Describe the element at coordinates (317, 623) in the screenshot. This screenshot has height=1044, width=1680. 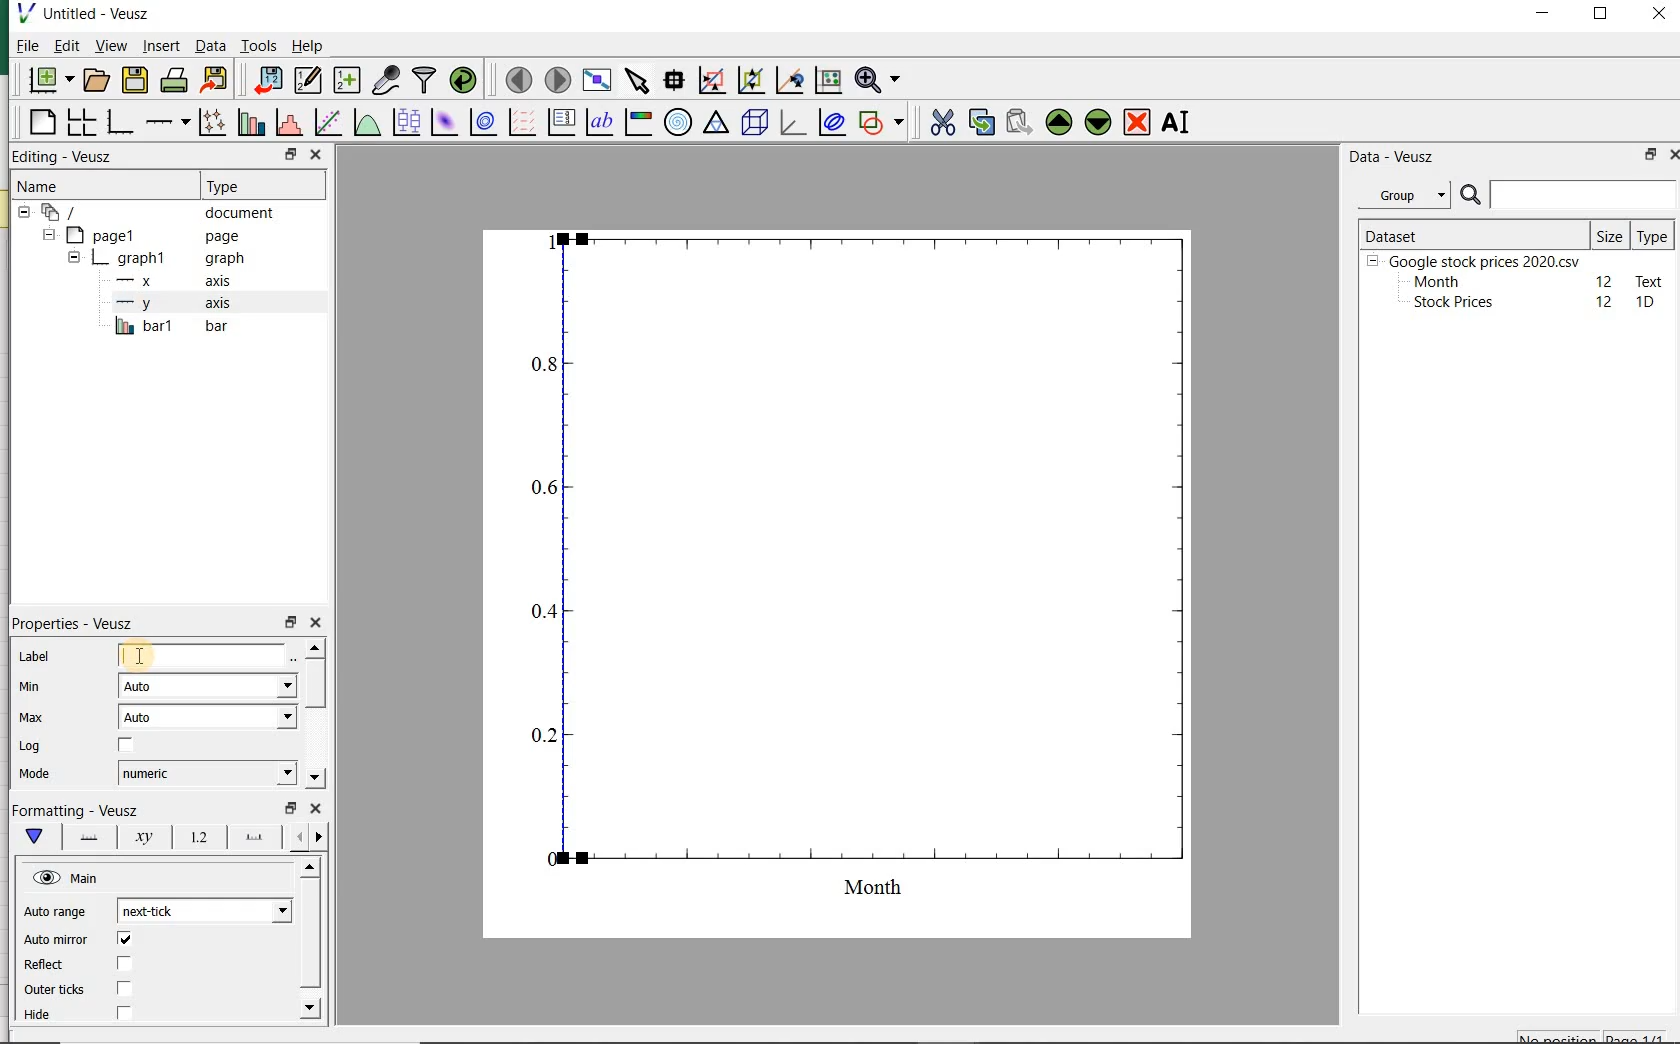
I see `close` at that location.